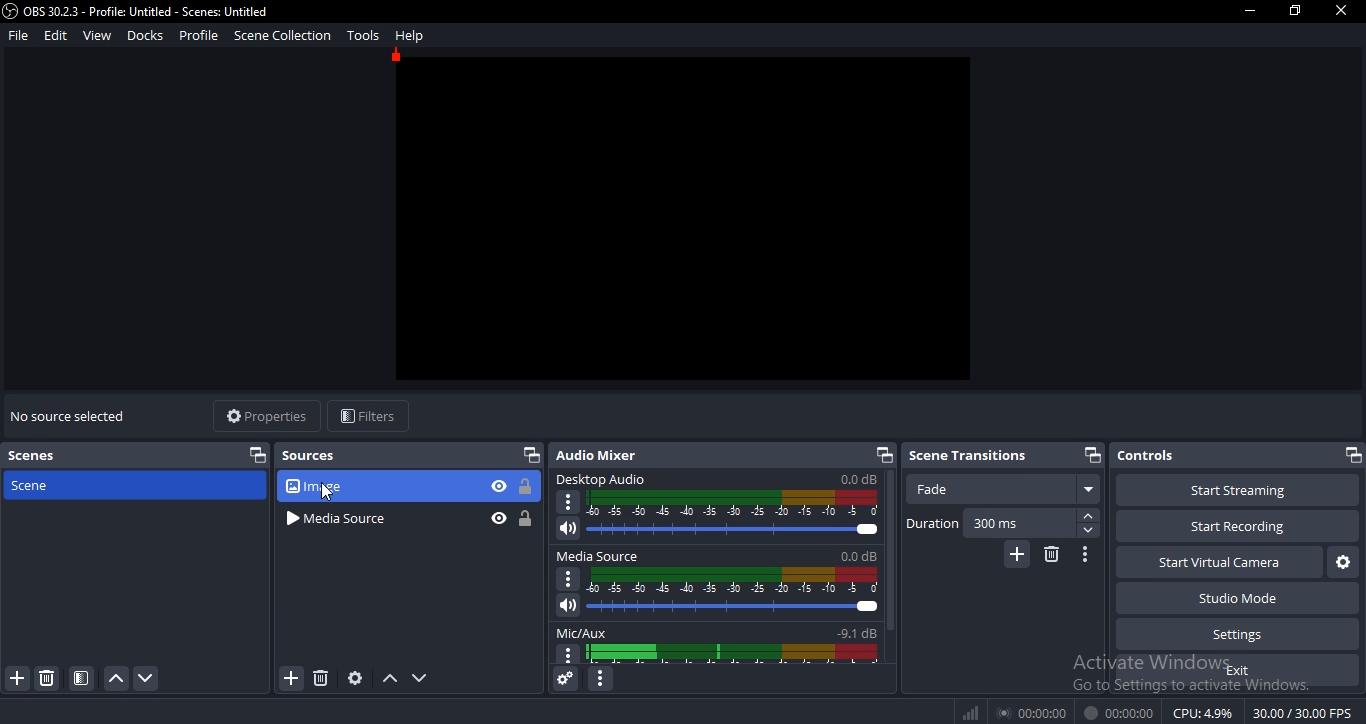 The image size is (1366, 724). What do you see at coordinates (148, 679) in the screenshot?
I see `move down` at bounding box center [148, 679].